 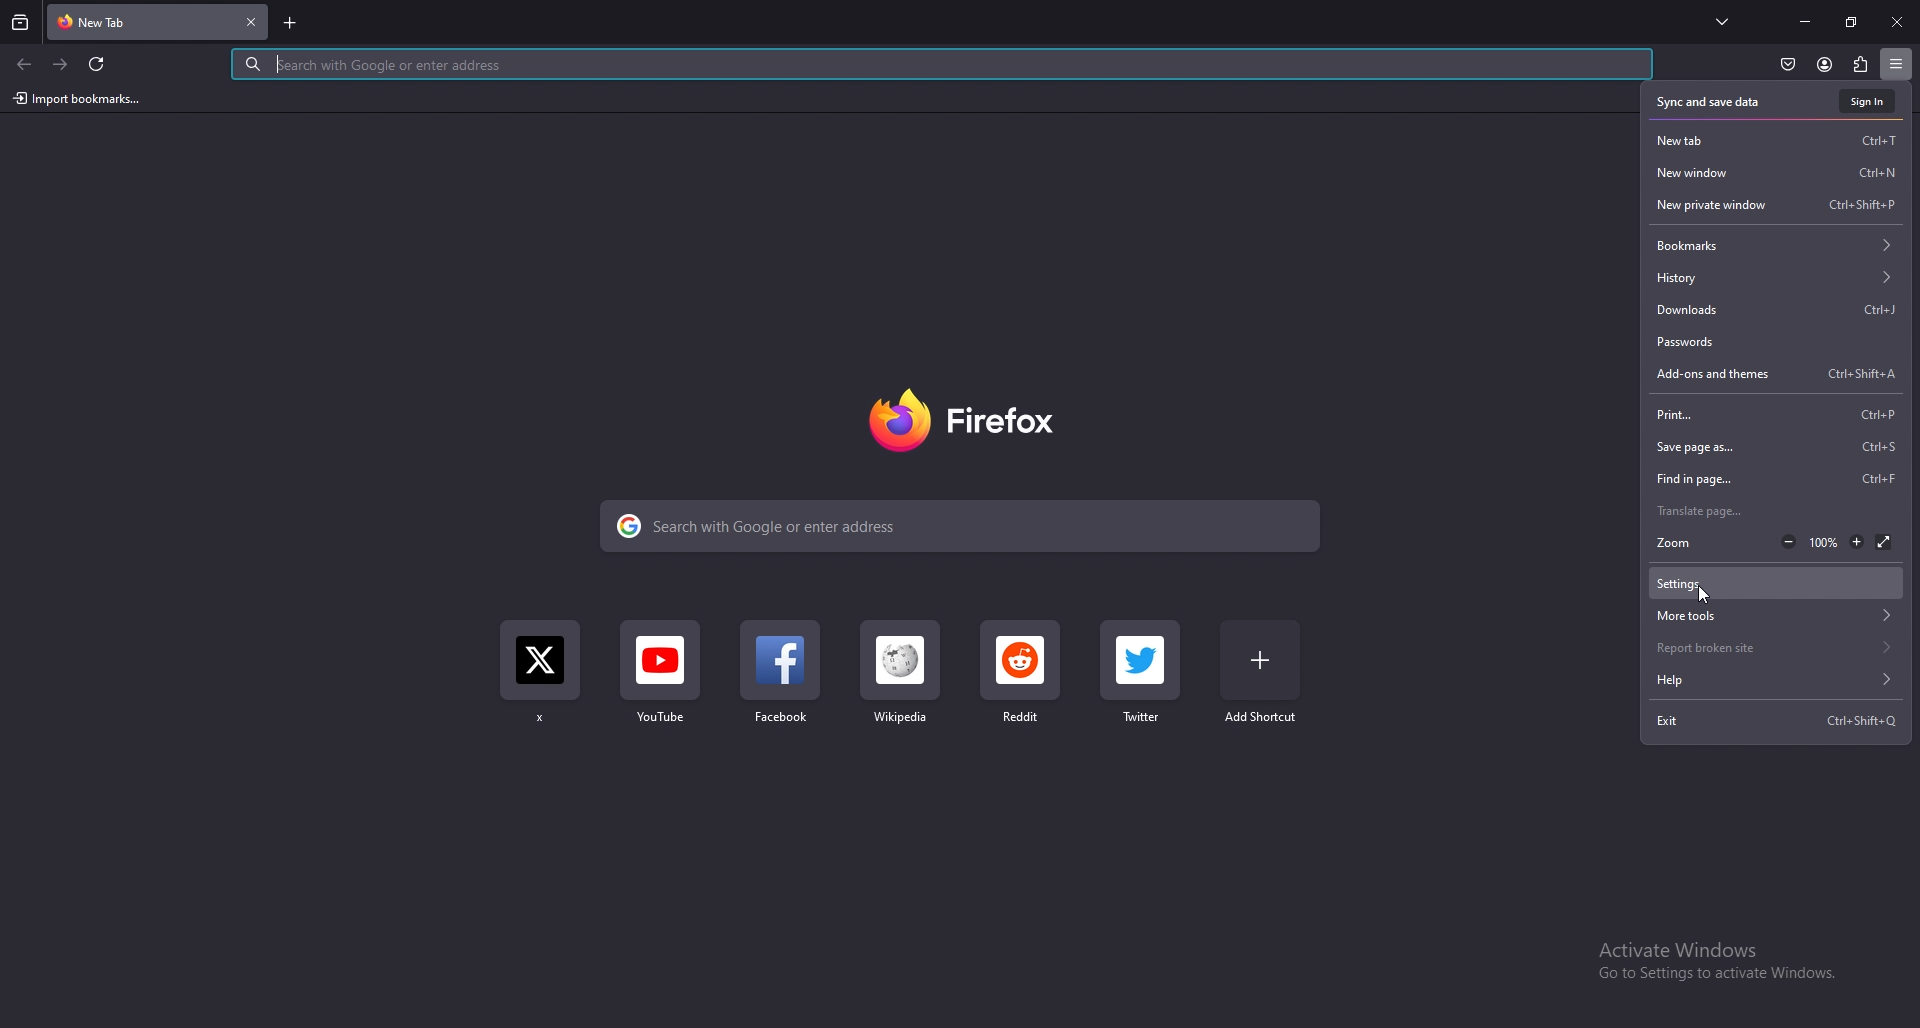 What do you see at coordinates (540, 680) in the screenshot?
I see `twitter` at bounding box center [540, 680].